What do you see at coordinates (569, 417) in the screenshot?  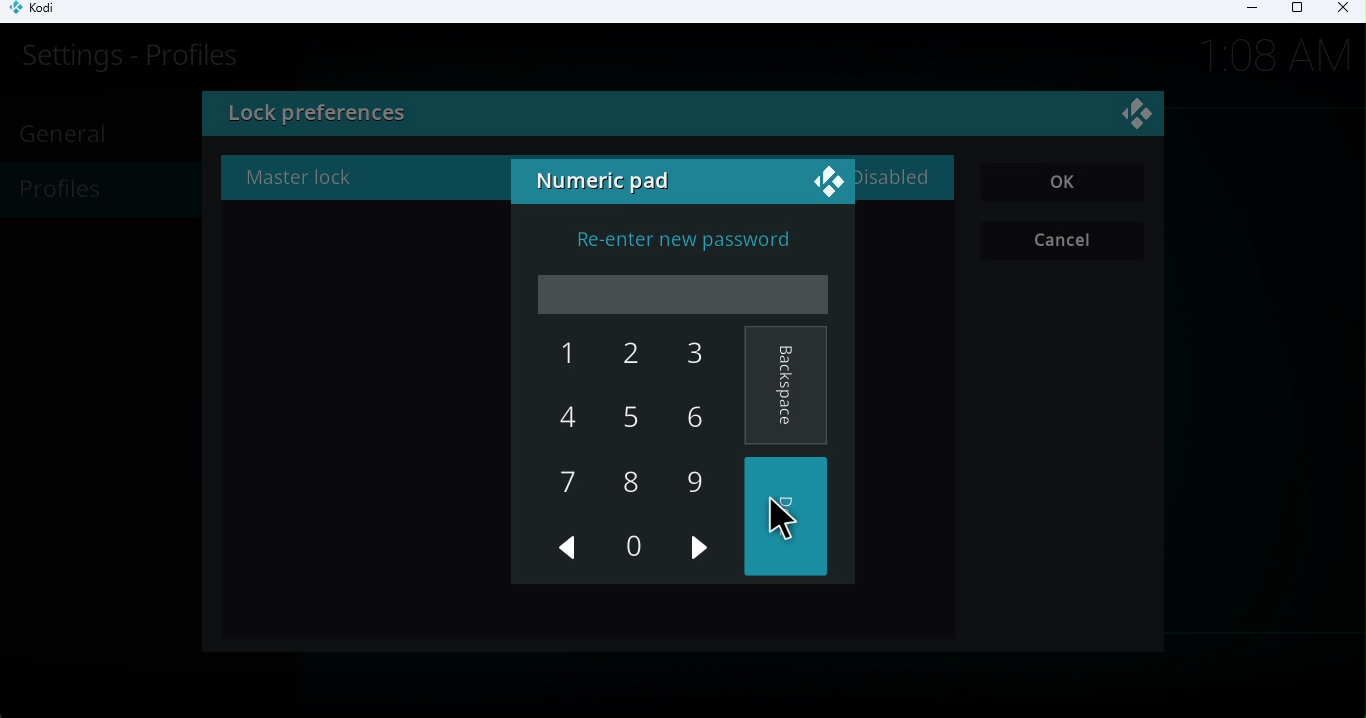 I see `4` at bounding box center [569, 417].